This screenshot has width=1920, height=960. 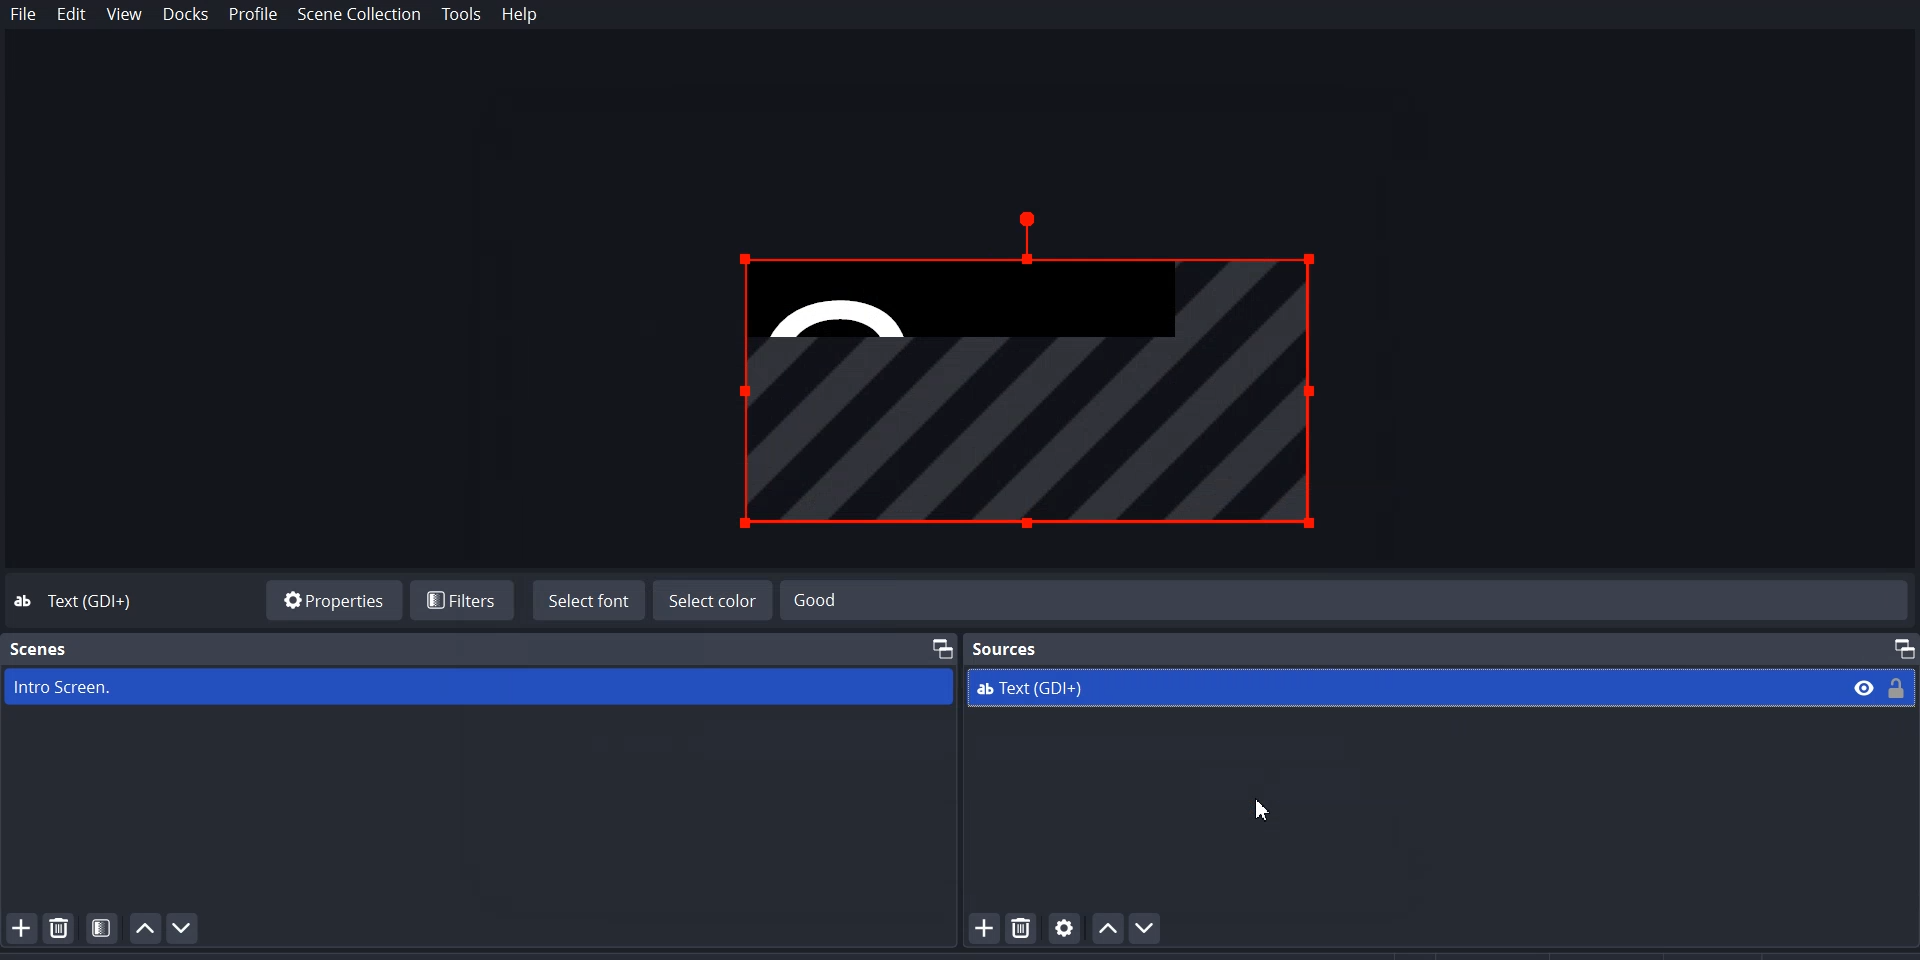 I want to click on Cursor, so click(x=1268, y=812).